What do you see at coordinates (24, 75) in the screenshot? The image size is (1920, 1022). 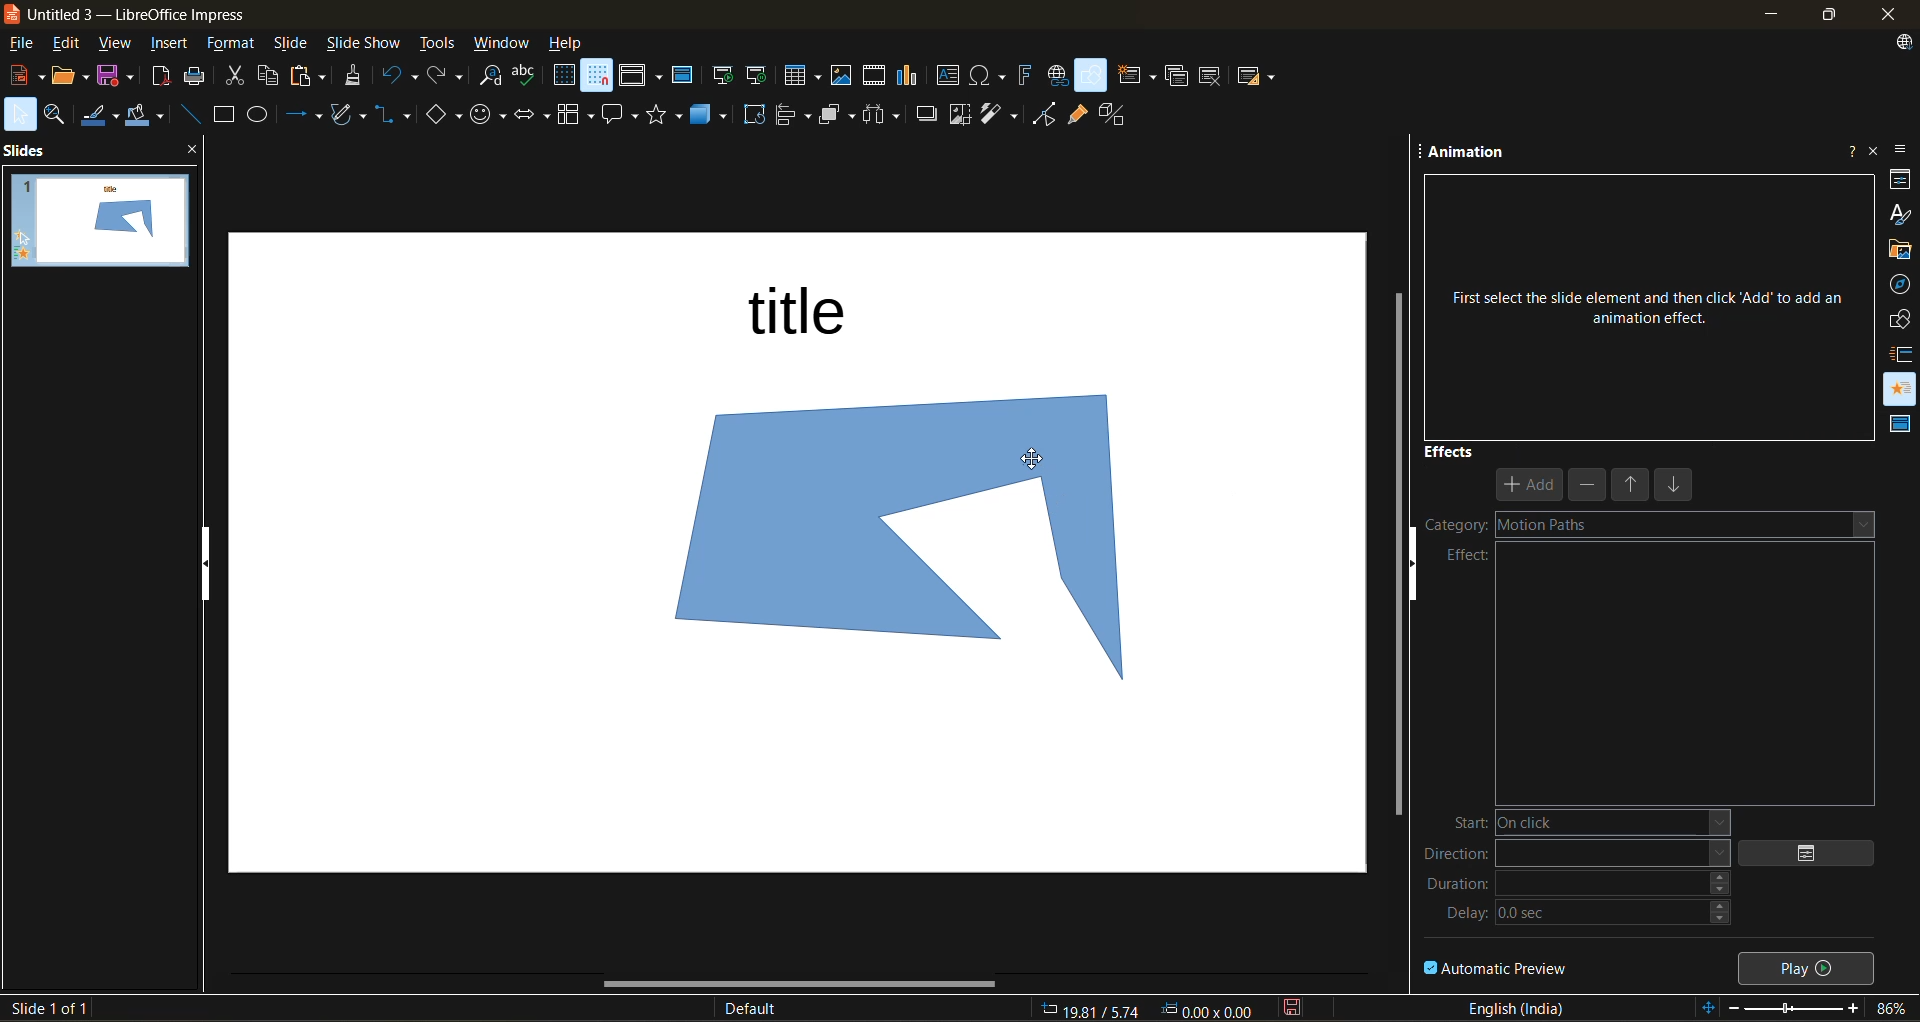 I see `new` at bounding box center [24, 75].